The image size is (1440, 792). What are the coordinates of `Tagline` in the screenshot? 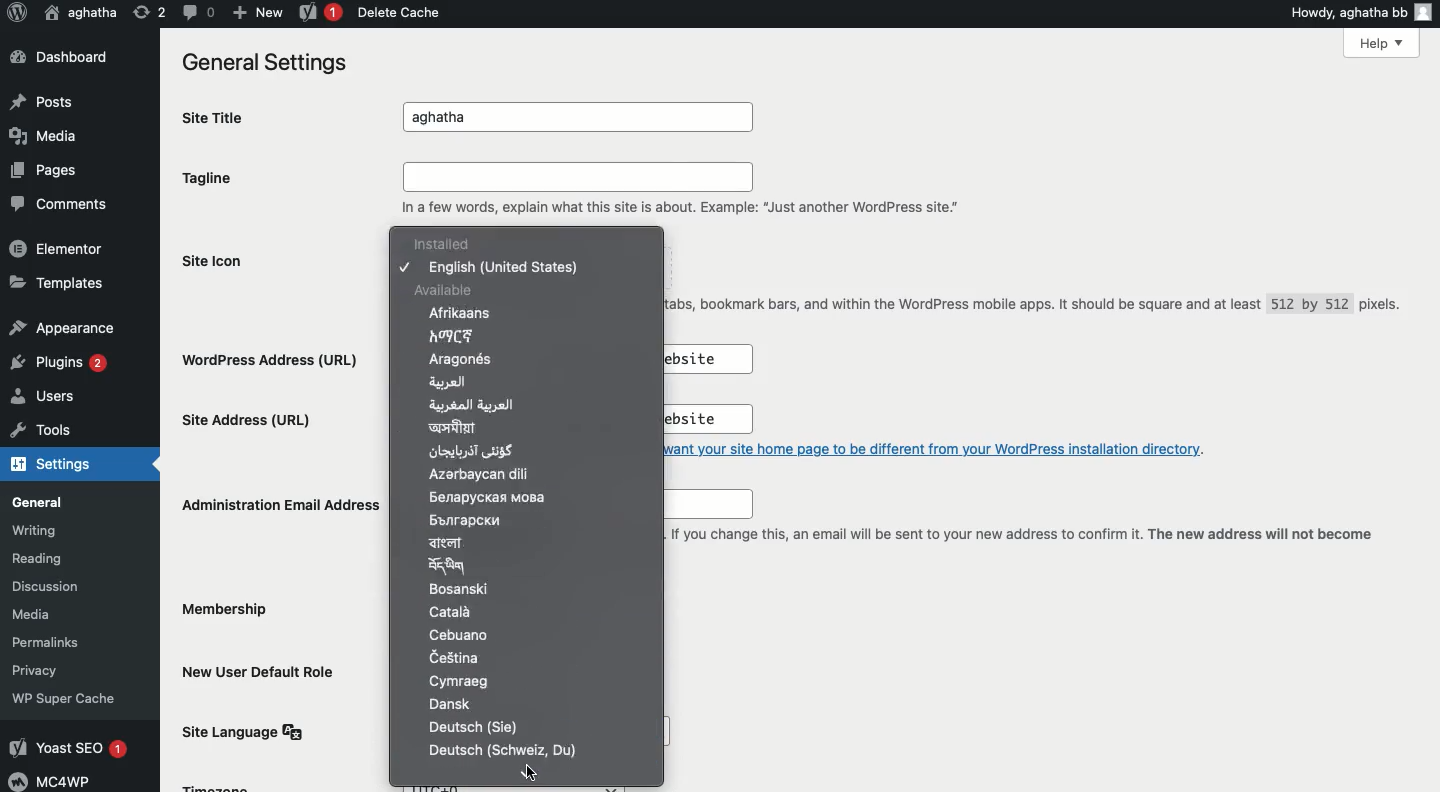 It's located at (214, 178).